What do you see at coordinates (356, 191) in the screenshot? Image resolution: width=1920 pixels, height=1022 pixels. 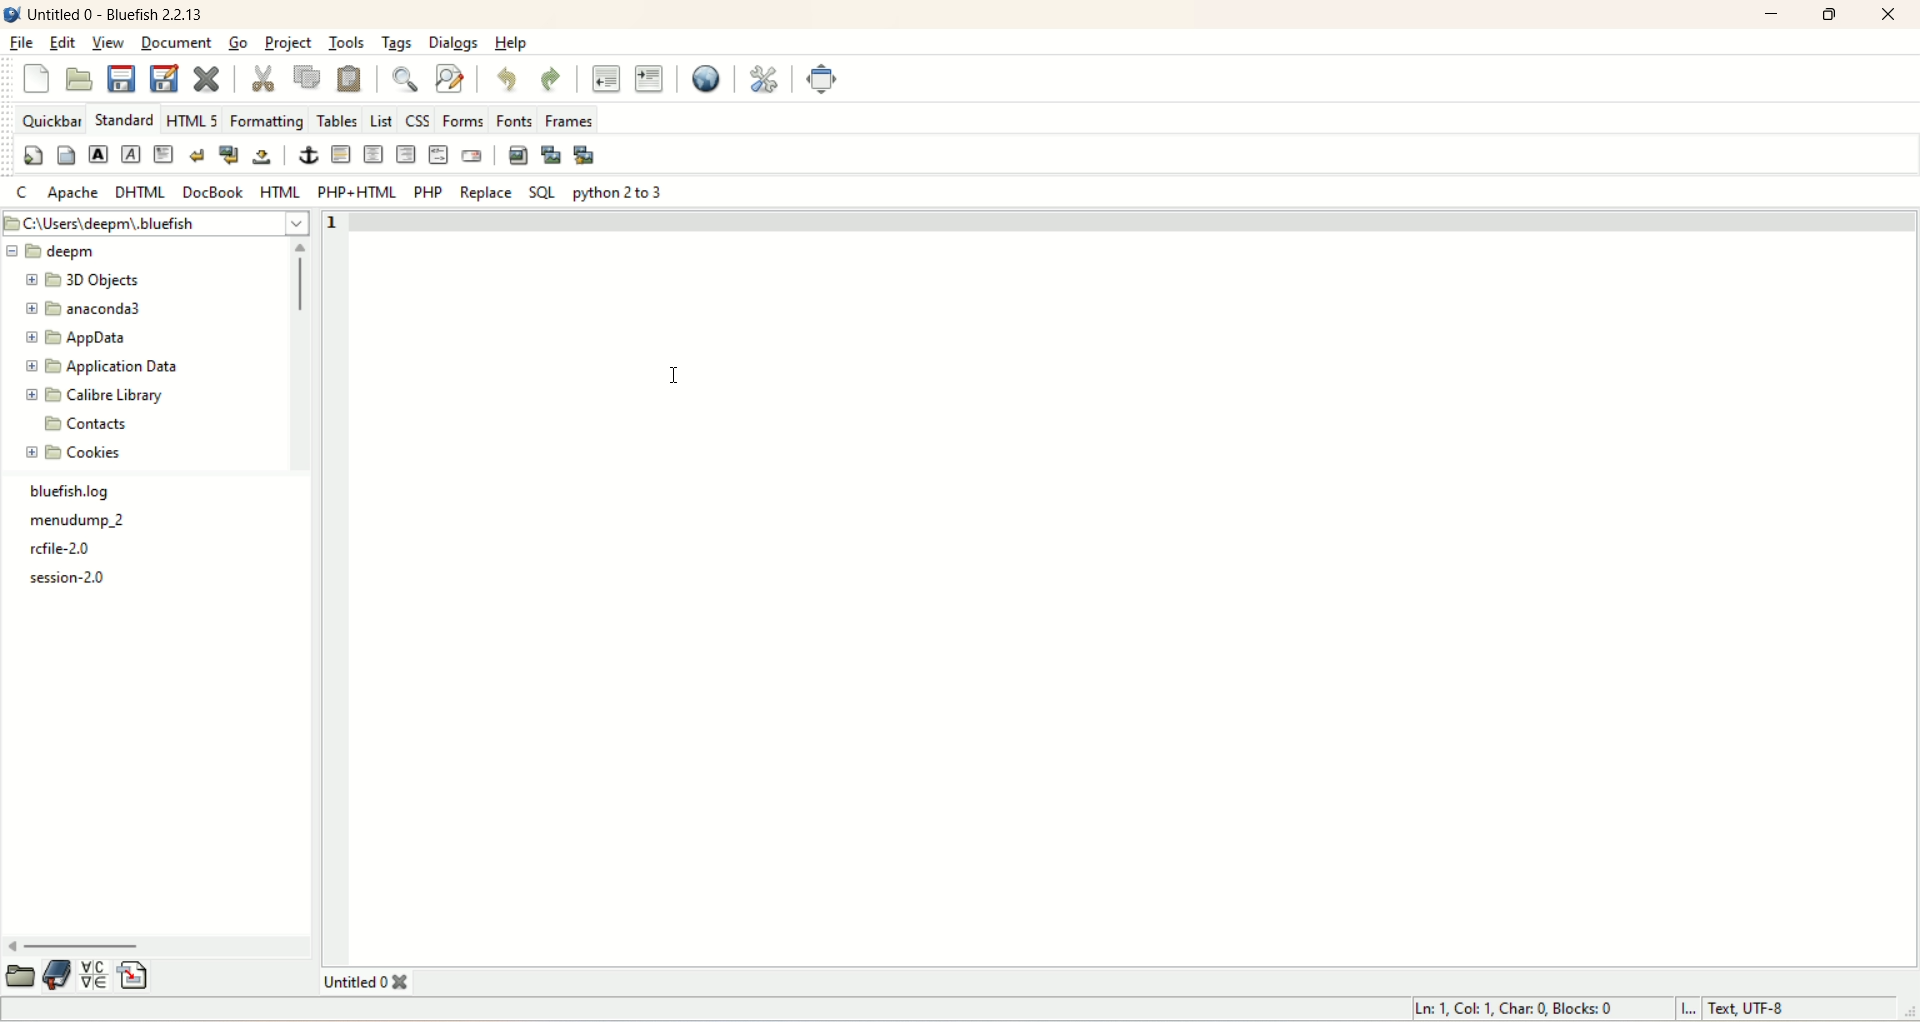 I see `PHP+HTML` at bounding box center [356, 191].